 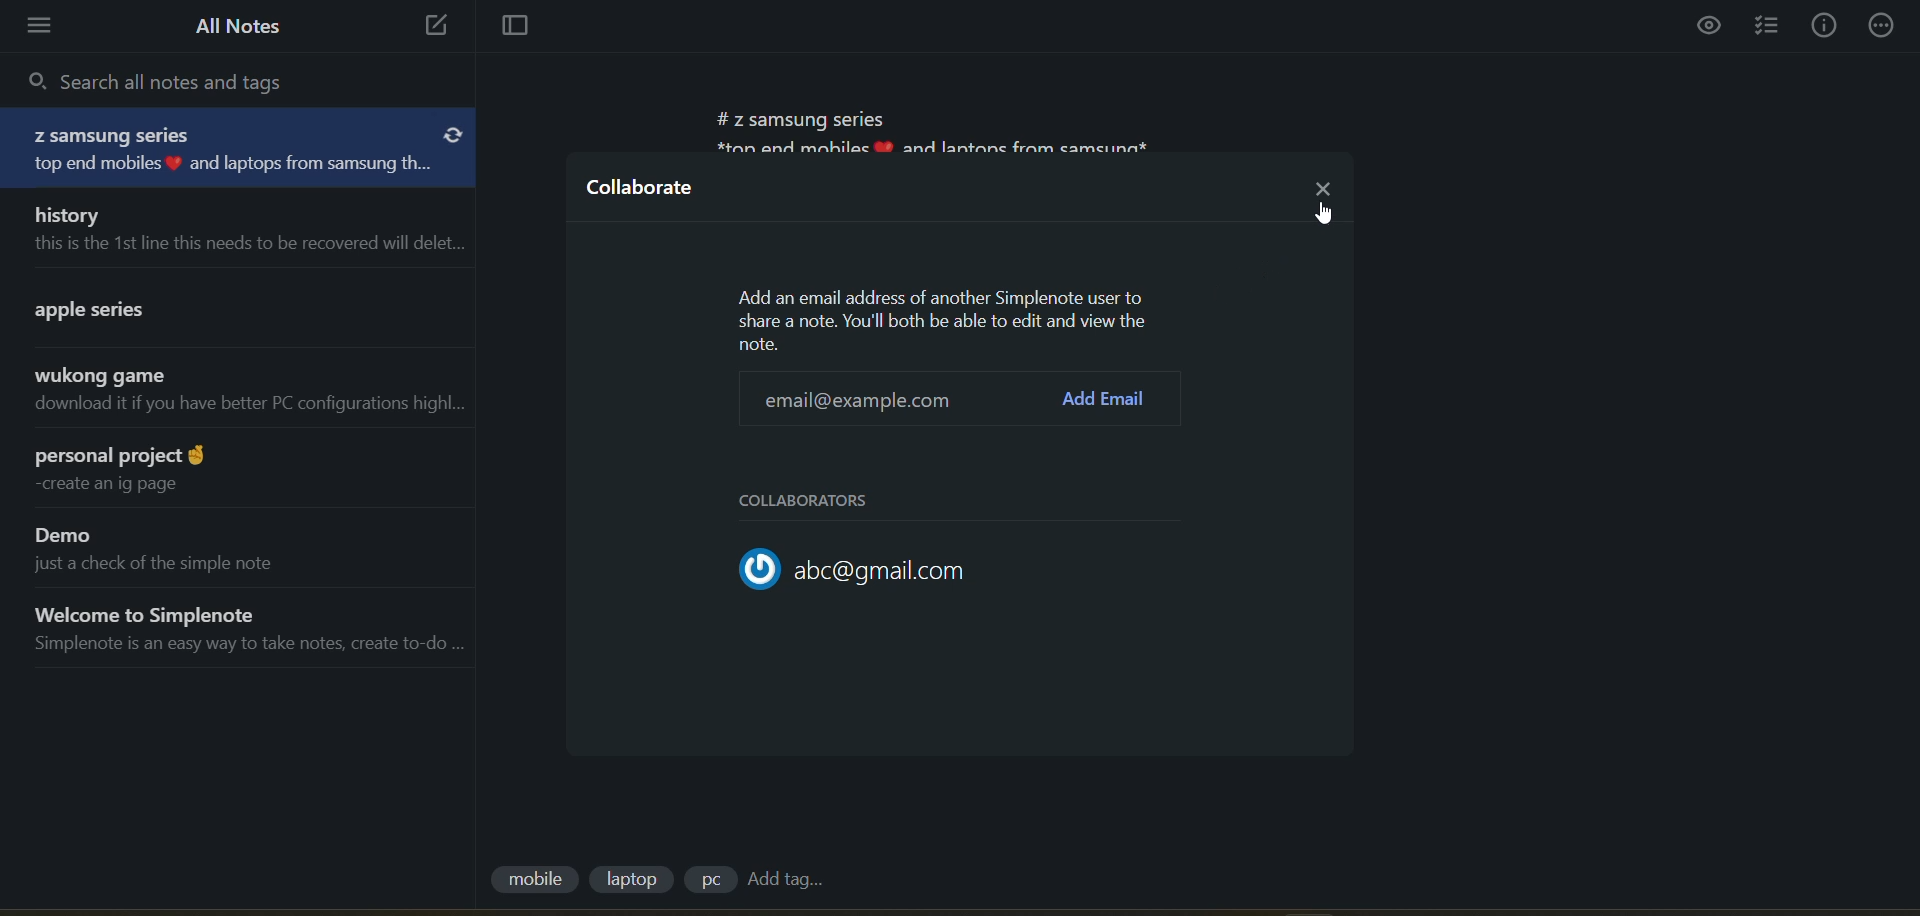 I want to click on all notes, so click(x=239, y=26).